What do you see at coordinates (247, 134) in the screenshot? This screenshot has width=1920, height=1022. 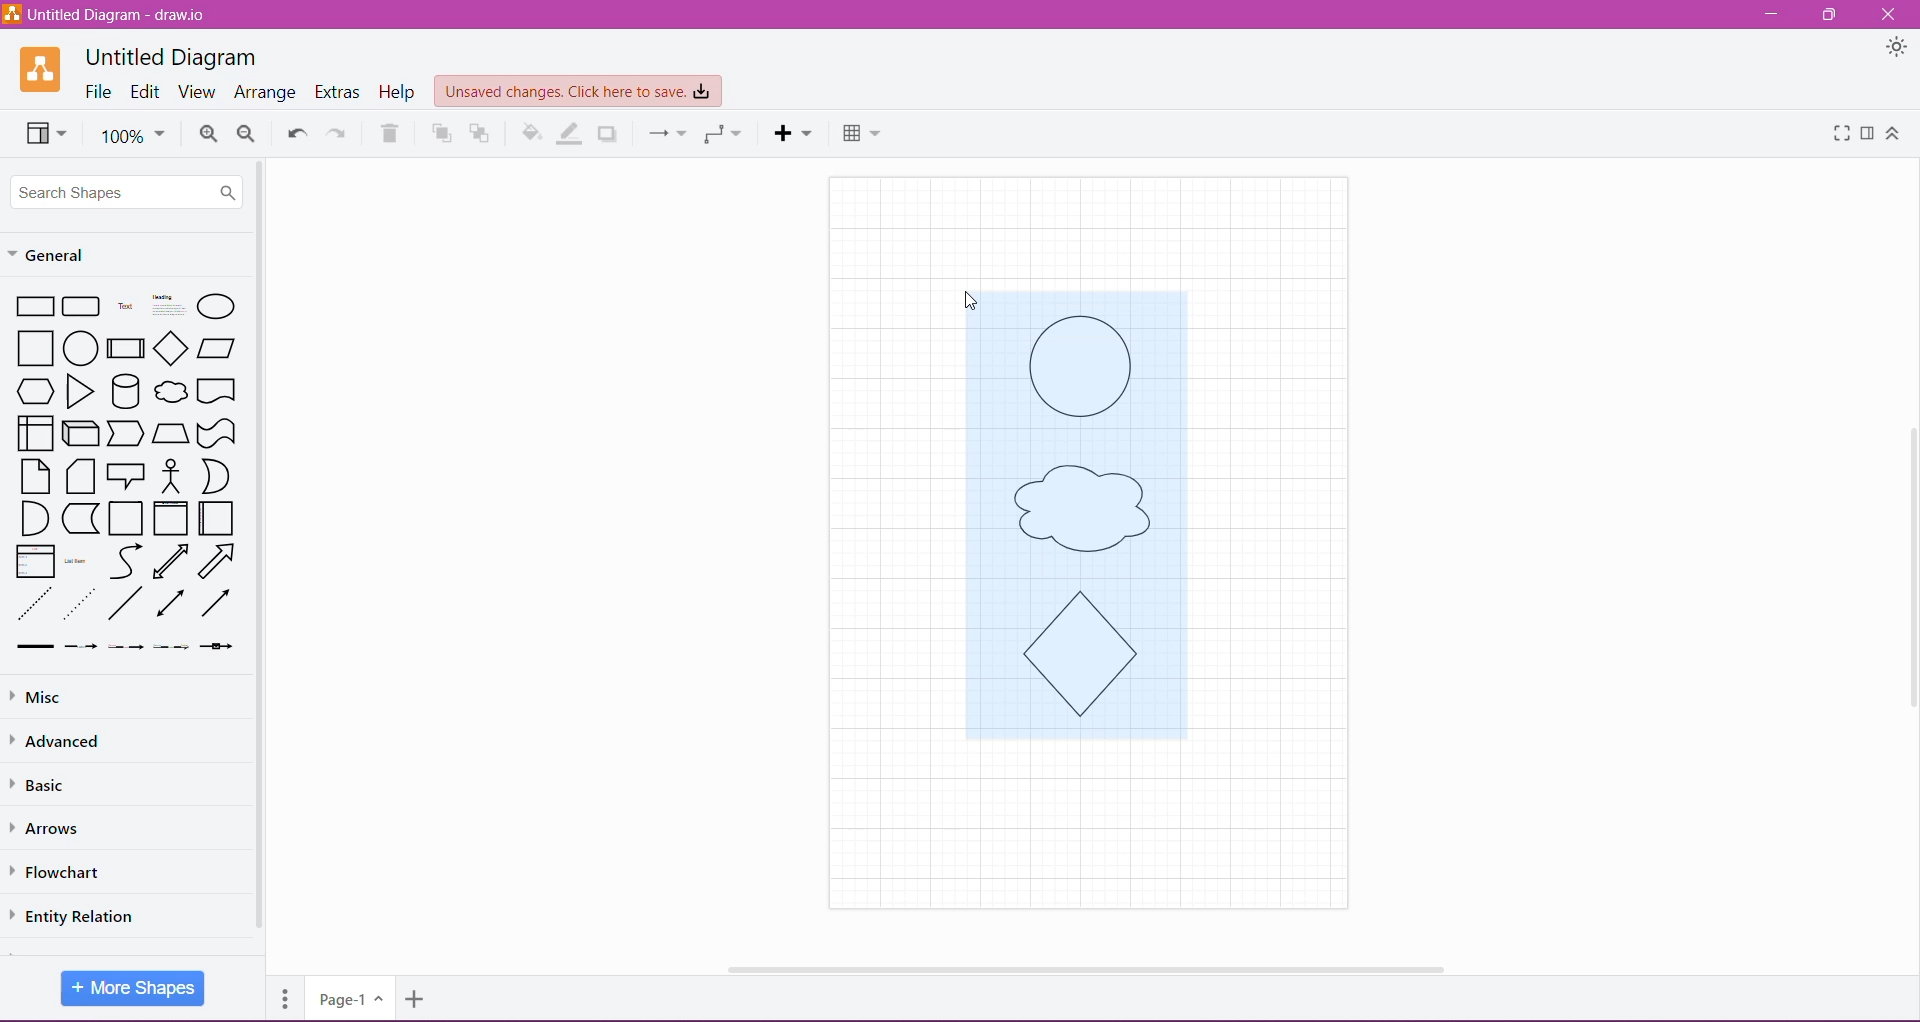 I see `Zoom Out` at bounding box center [247, 134].